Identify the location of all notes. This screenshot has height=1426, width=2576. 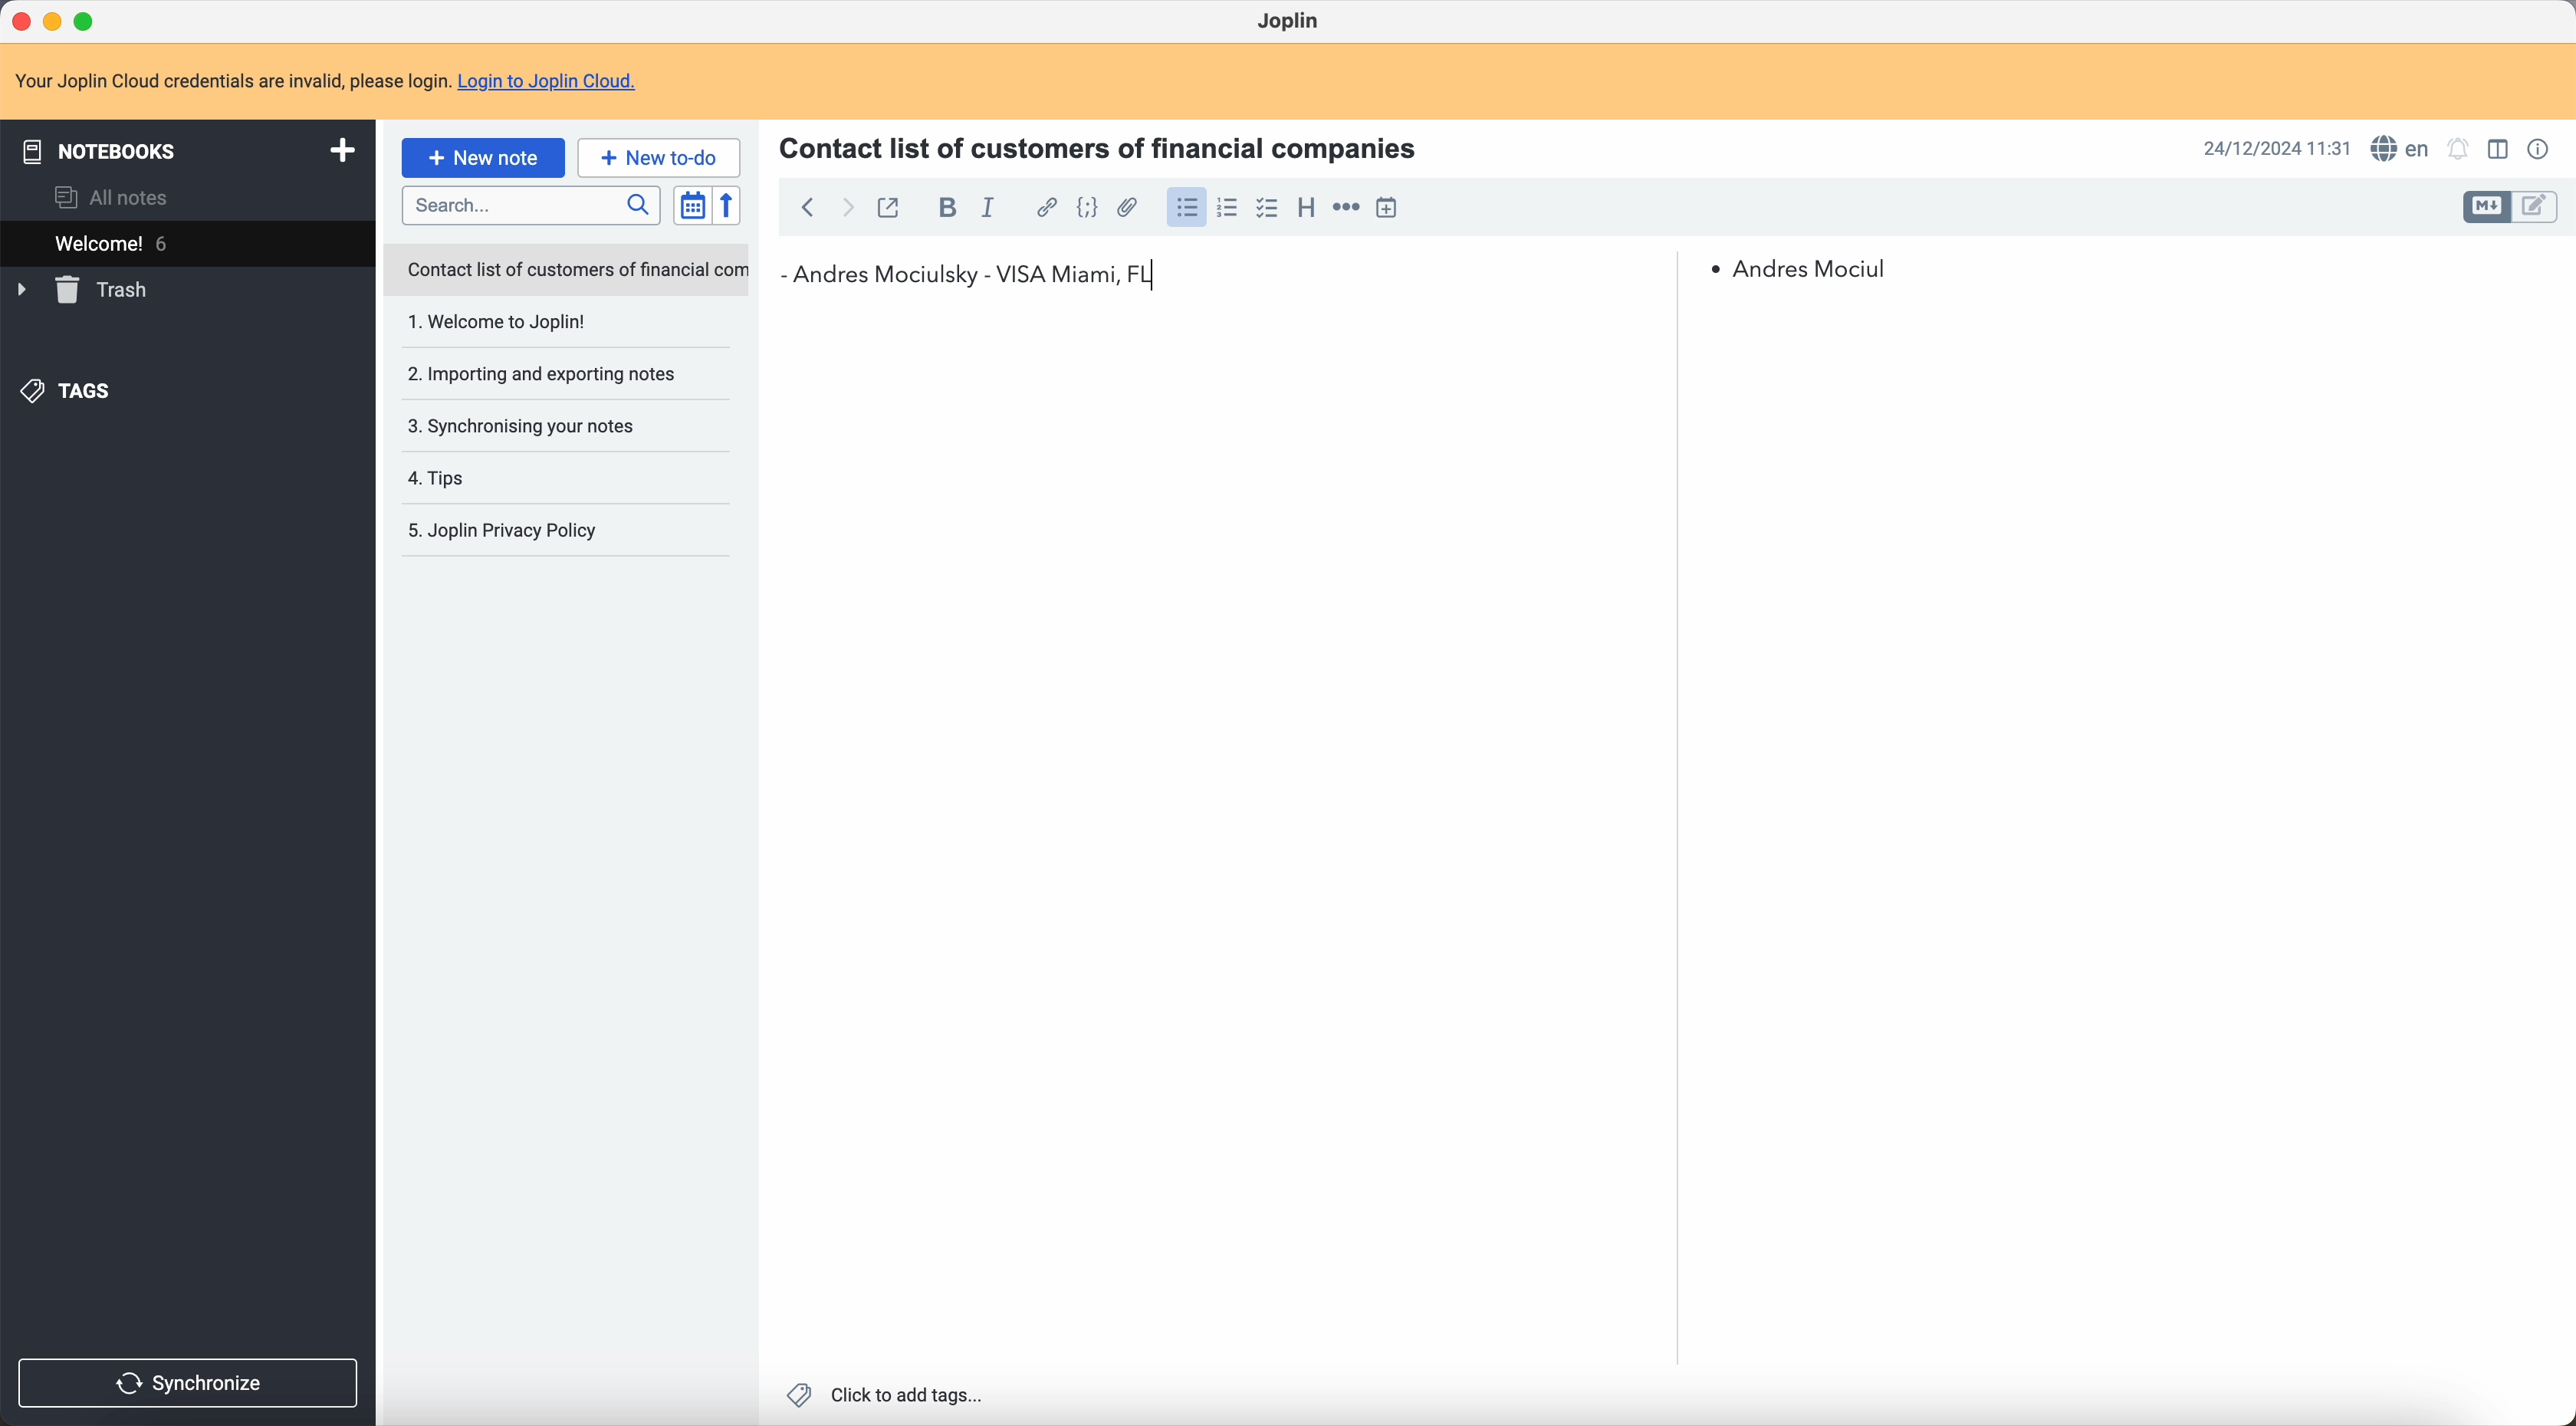
(113, 195).